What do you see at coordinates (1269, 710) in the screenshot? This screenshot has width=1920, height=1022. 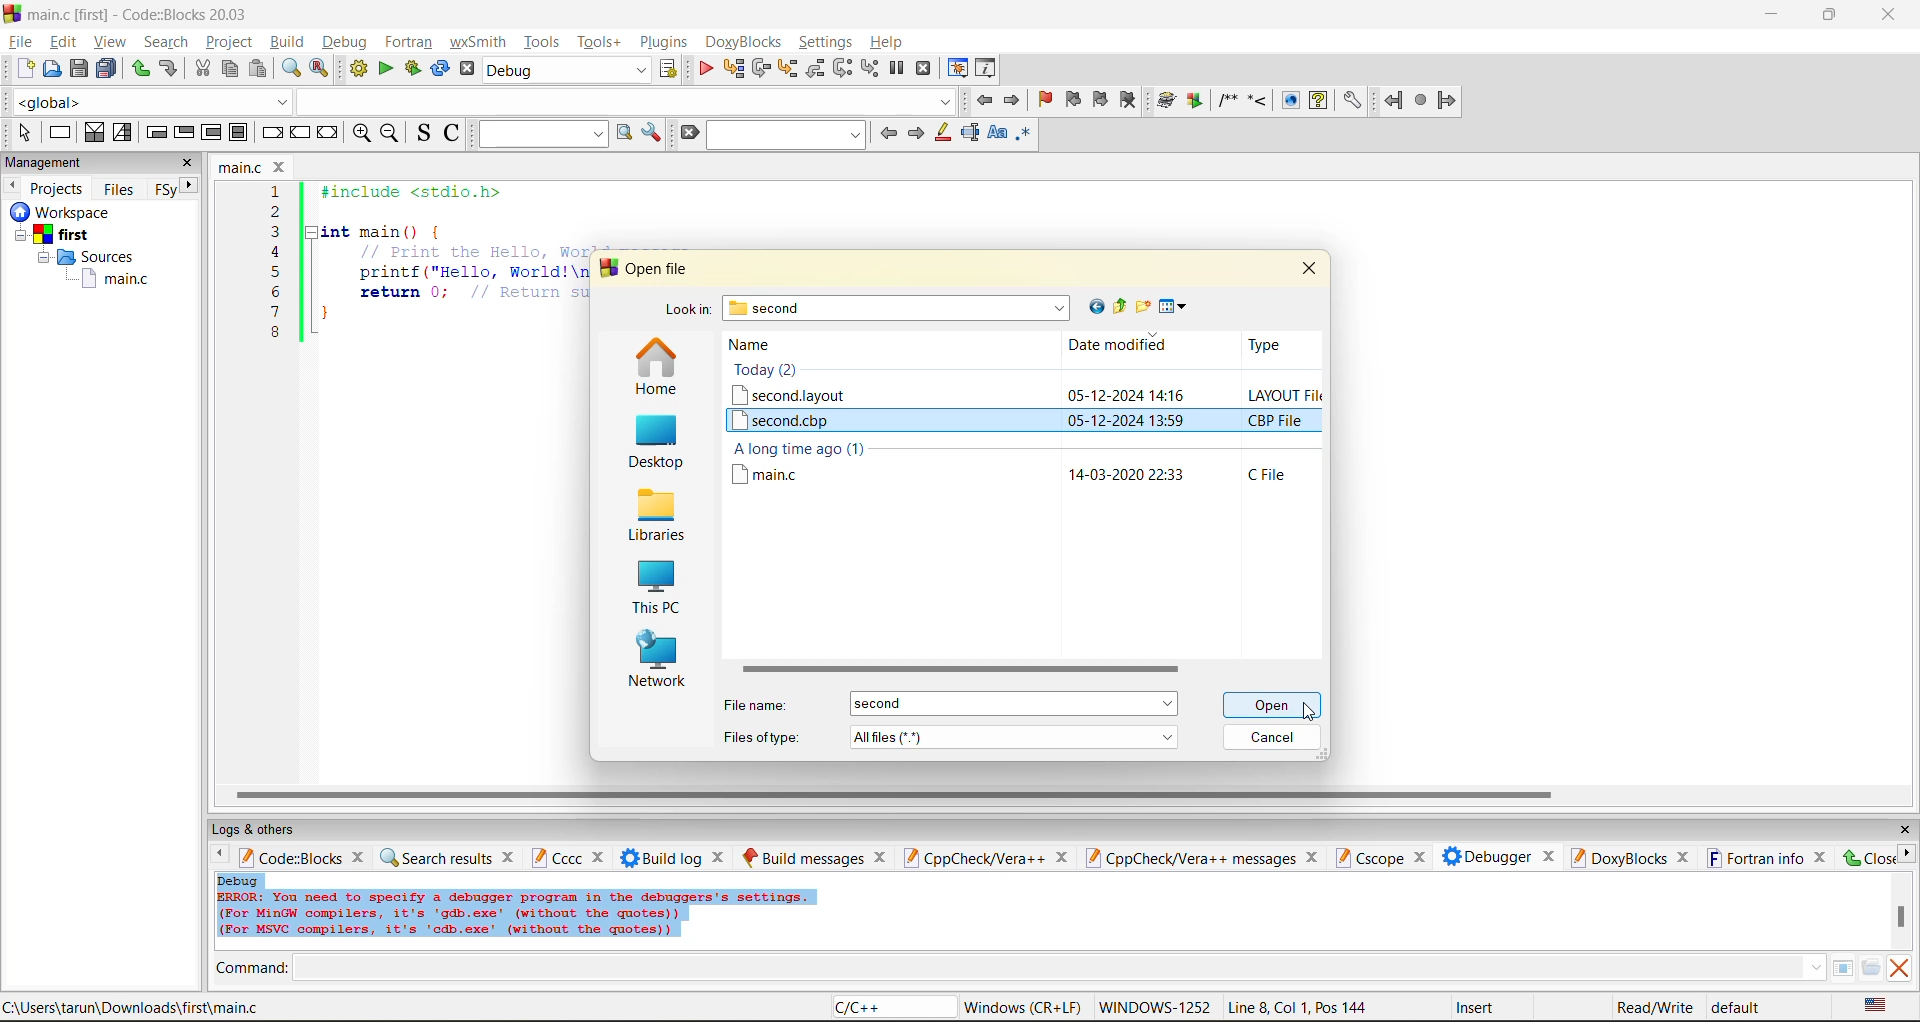 I see `cursor` at bounding box center [1269, 710].